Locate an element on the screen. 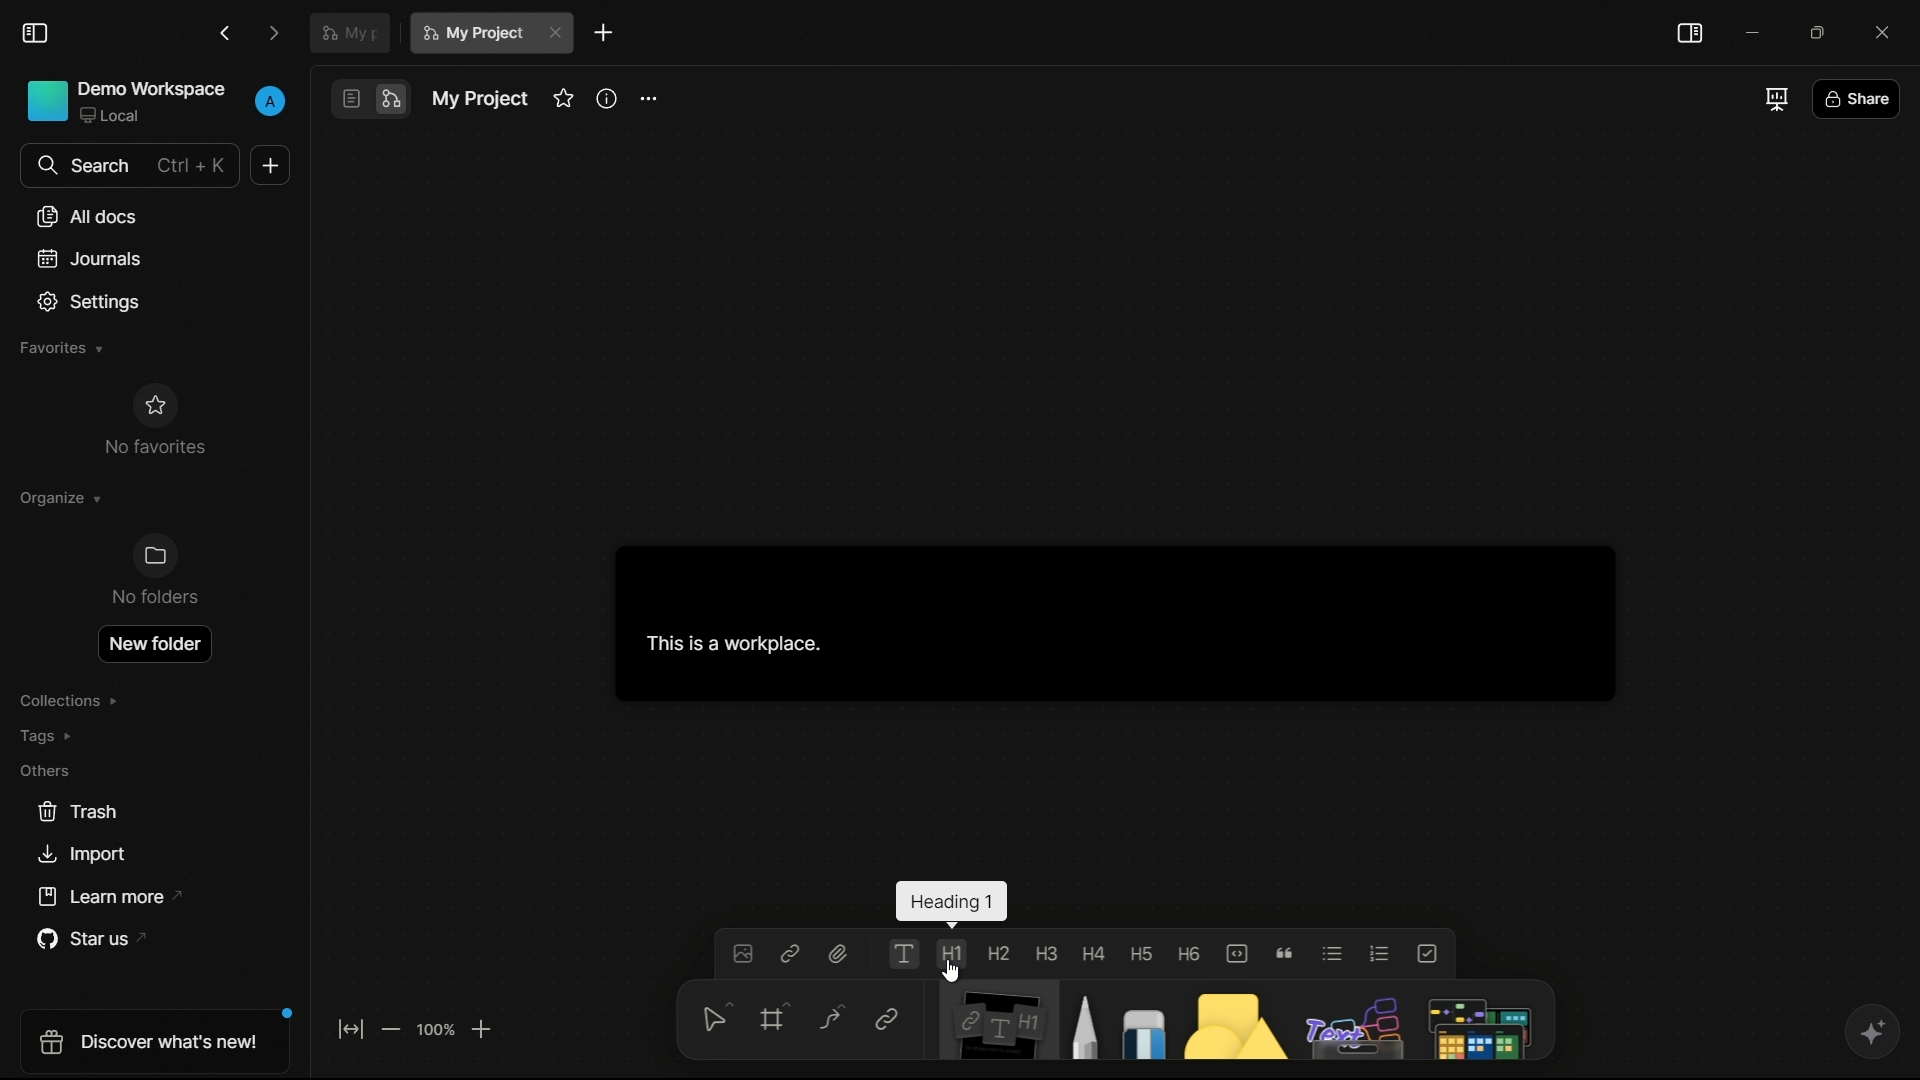  minimize is located at coordinates (1751, 32).